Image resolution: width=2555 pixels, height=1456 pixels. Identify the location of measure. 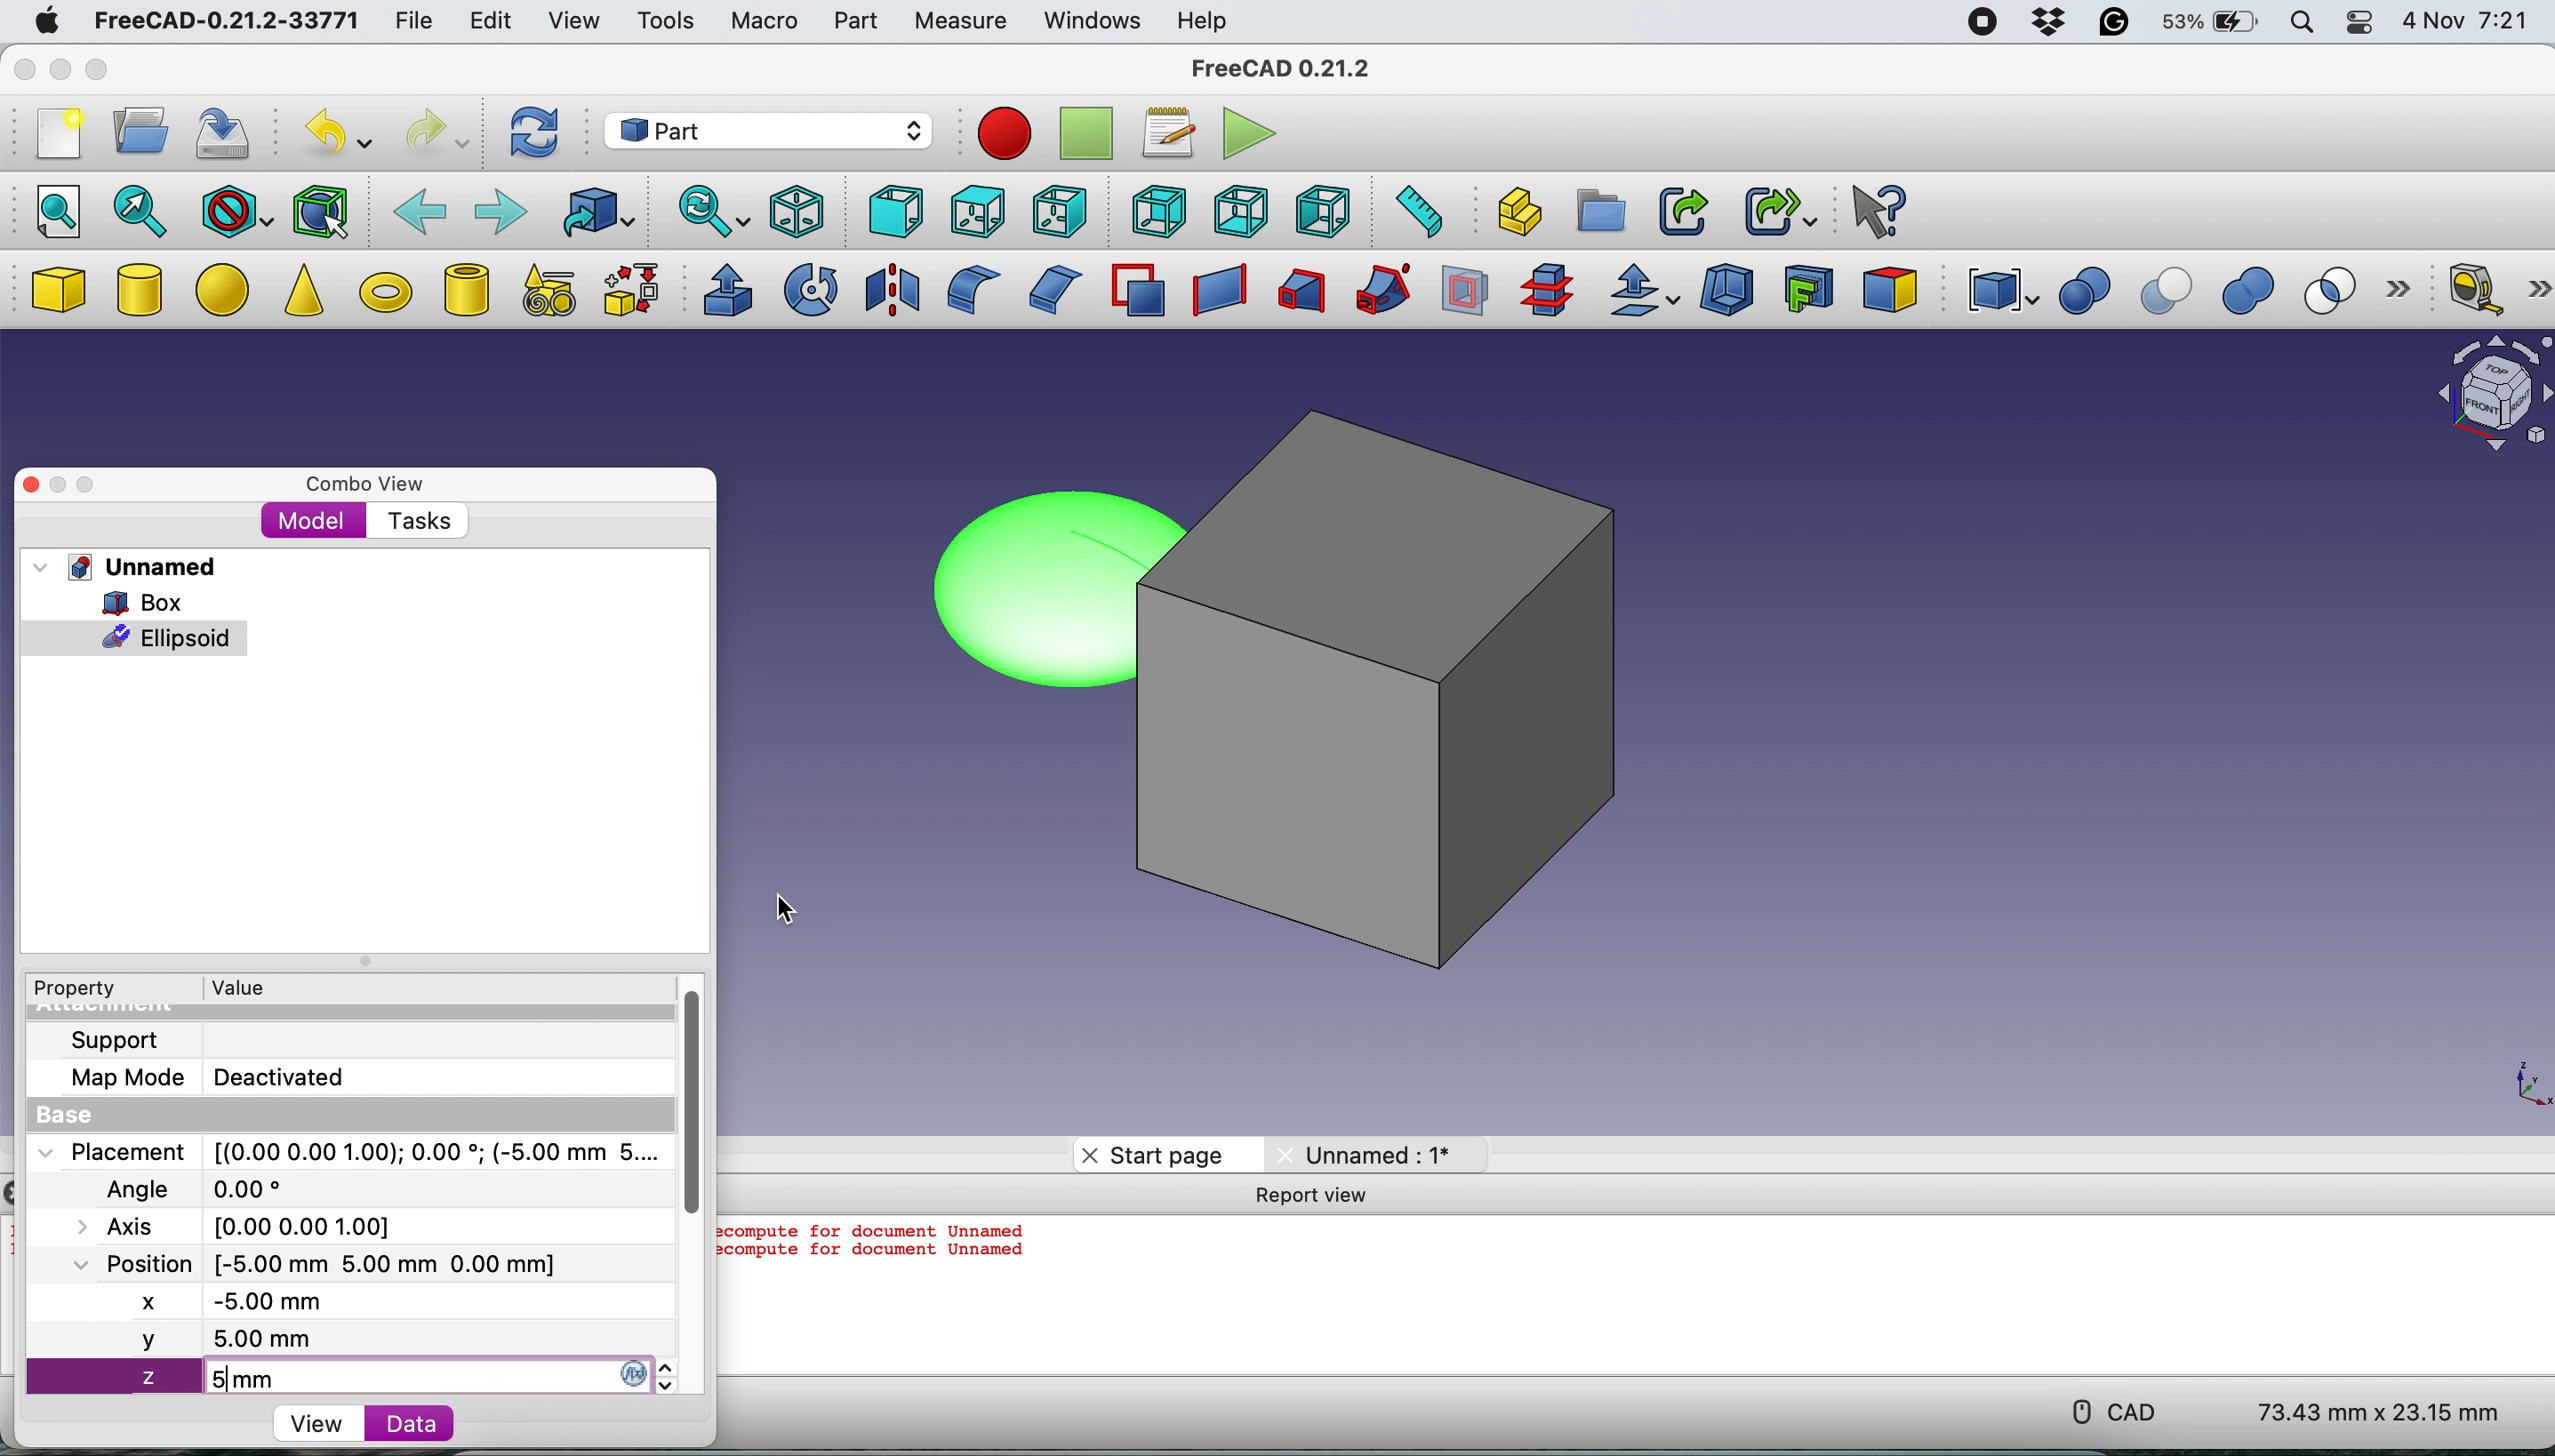
(958, 22).